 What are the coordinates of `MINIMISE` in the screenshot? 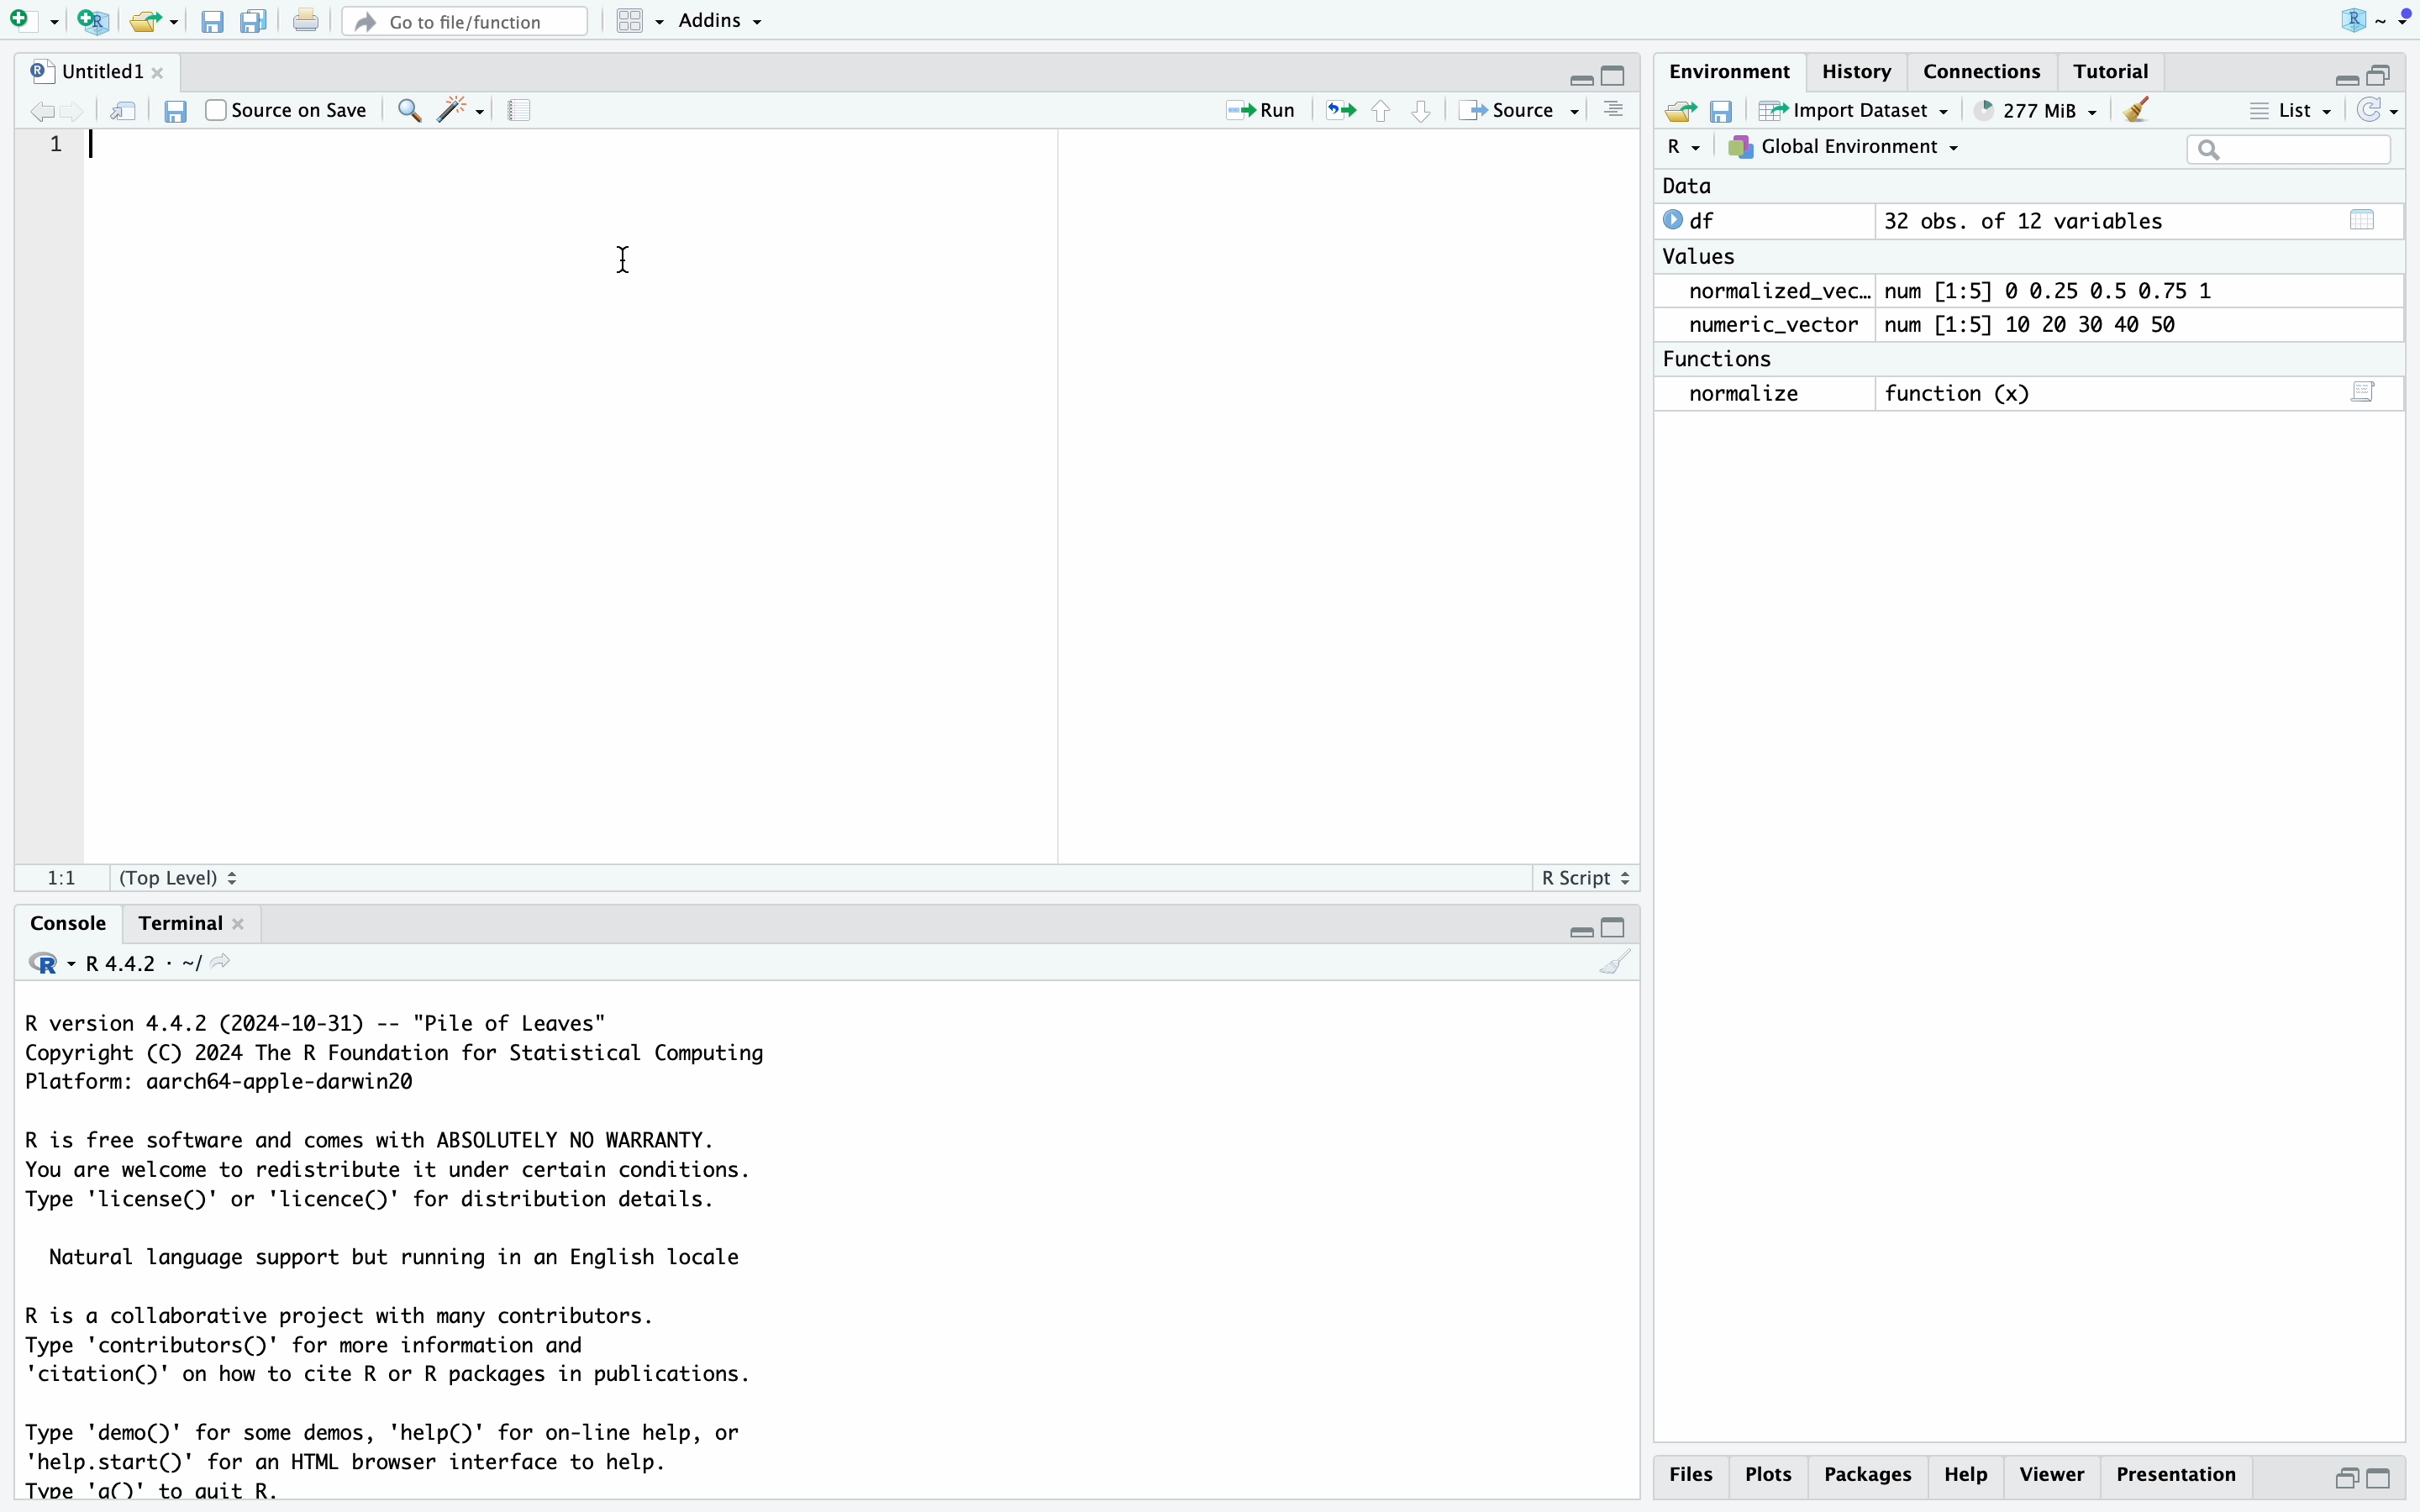 It's located at (1576, 927).